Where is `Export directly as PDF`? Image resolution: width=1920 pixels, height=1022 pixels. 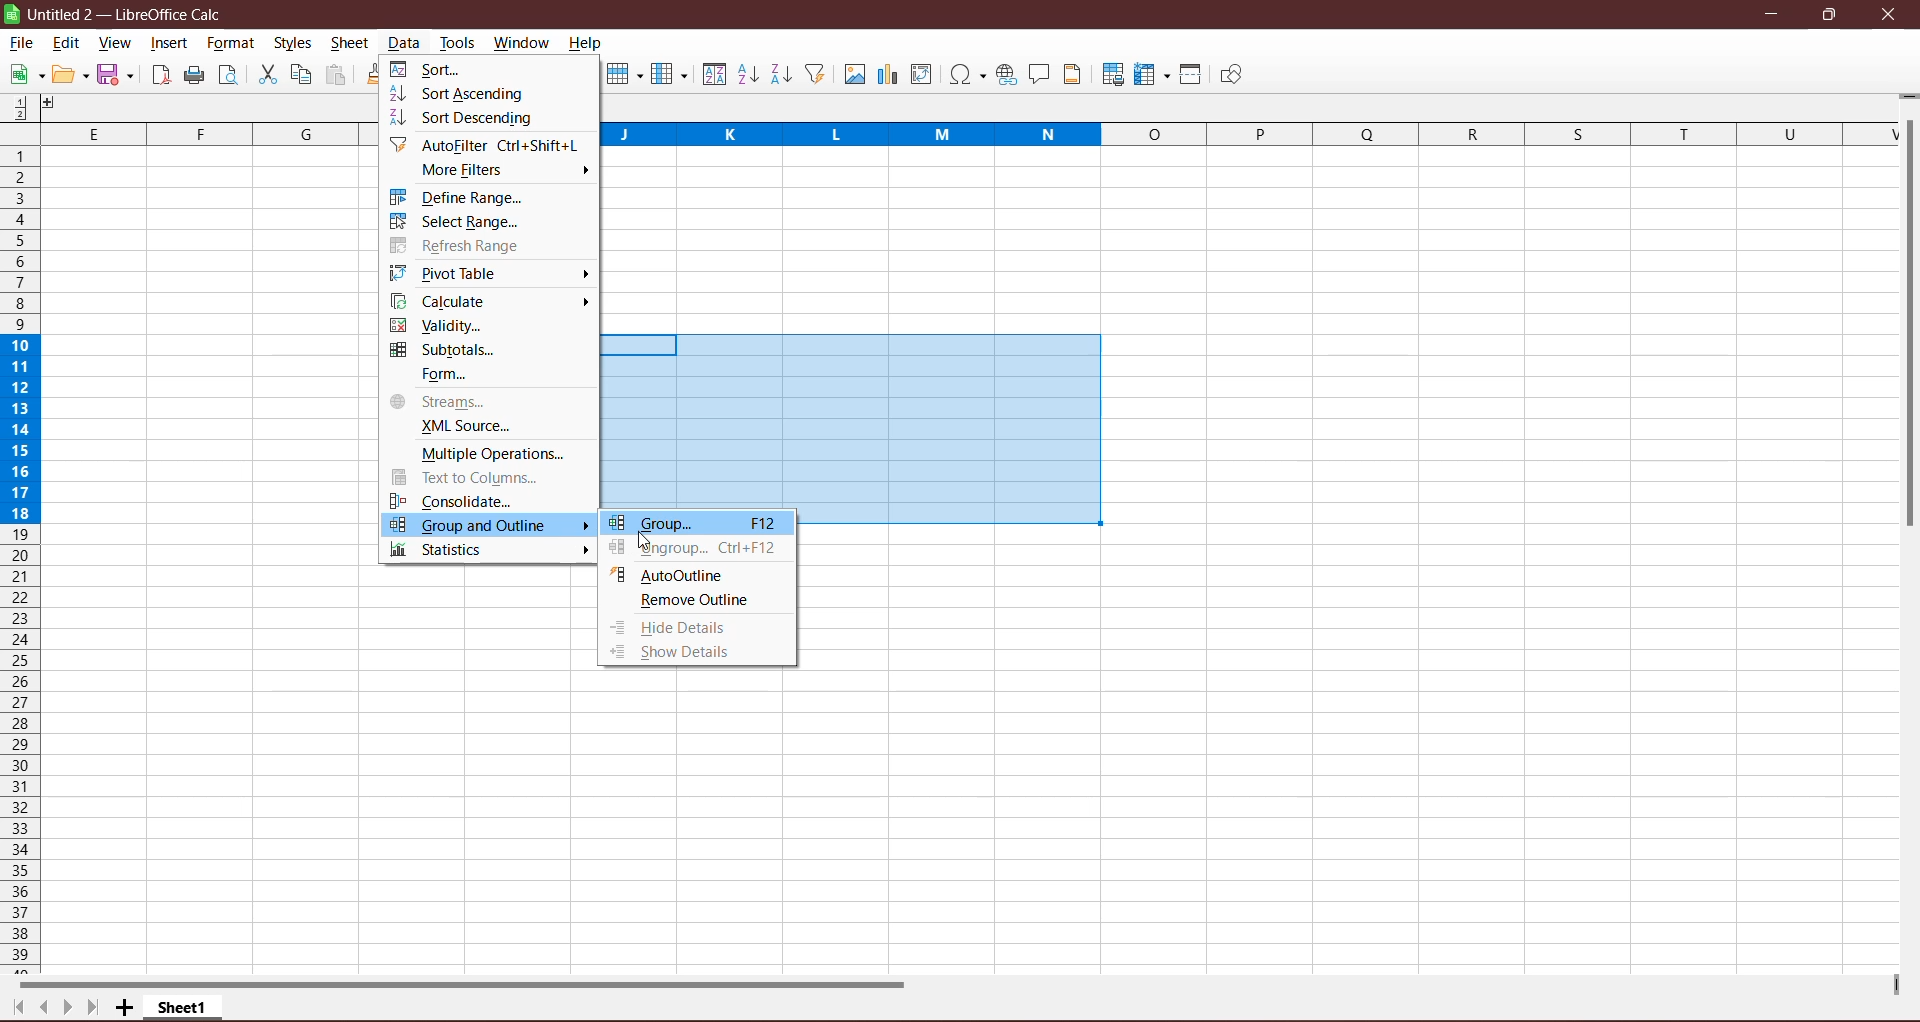 Export directly as PDF is located at coordinates (159, 77).